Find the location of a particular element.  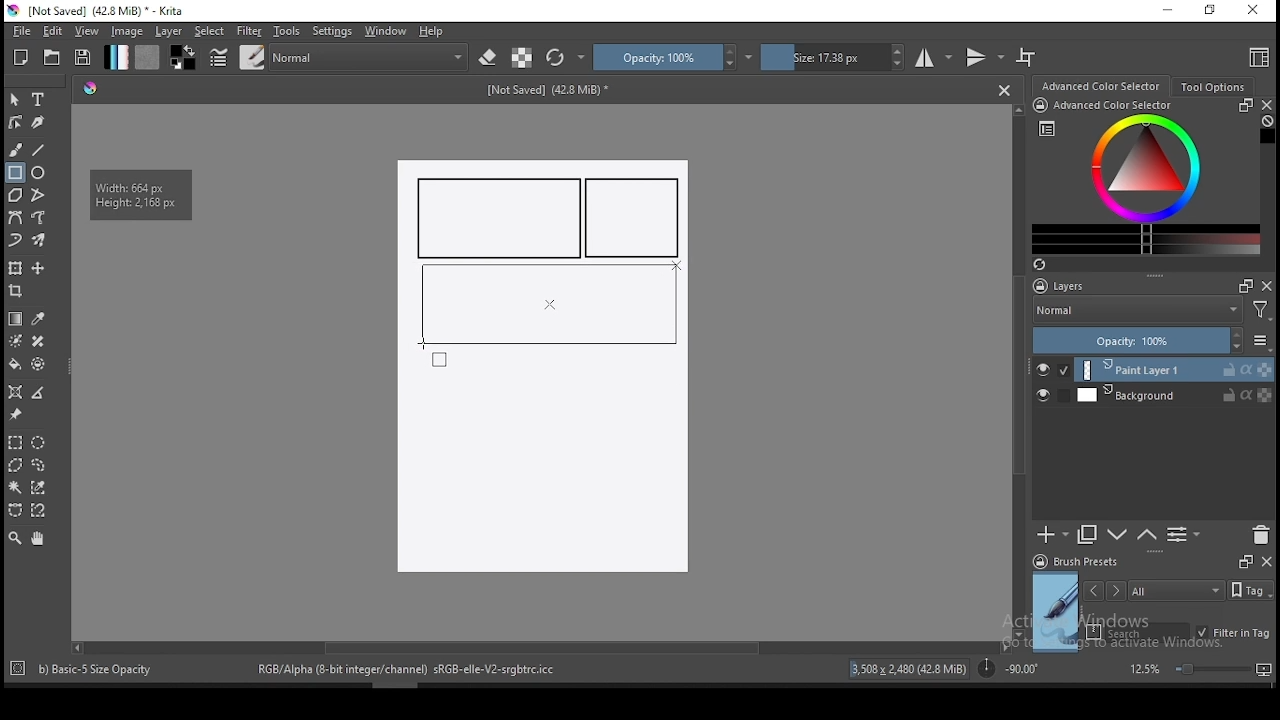

tags is located at coordinates (1176, 590).